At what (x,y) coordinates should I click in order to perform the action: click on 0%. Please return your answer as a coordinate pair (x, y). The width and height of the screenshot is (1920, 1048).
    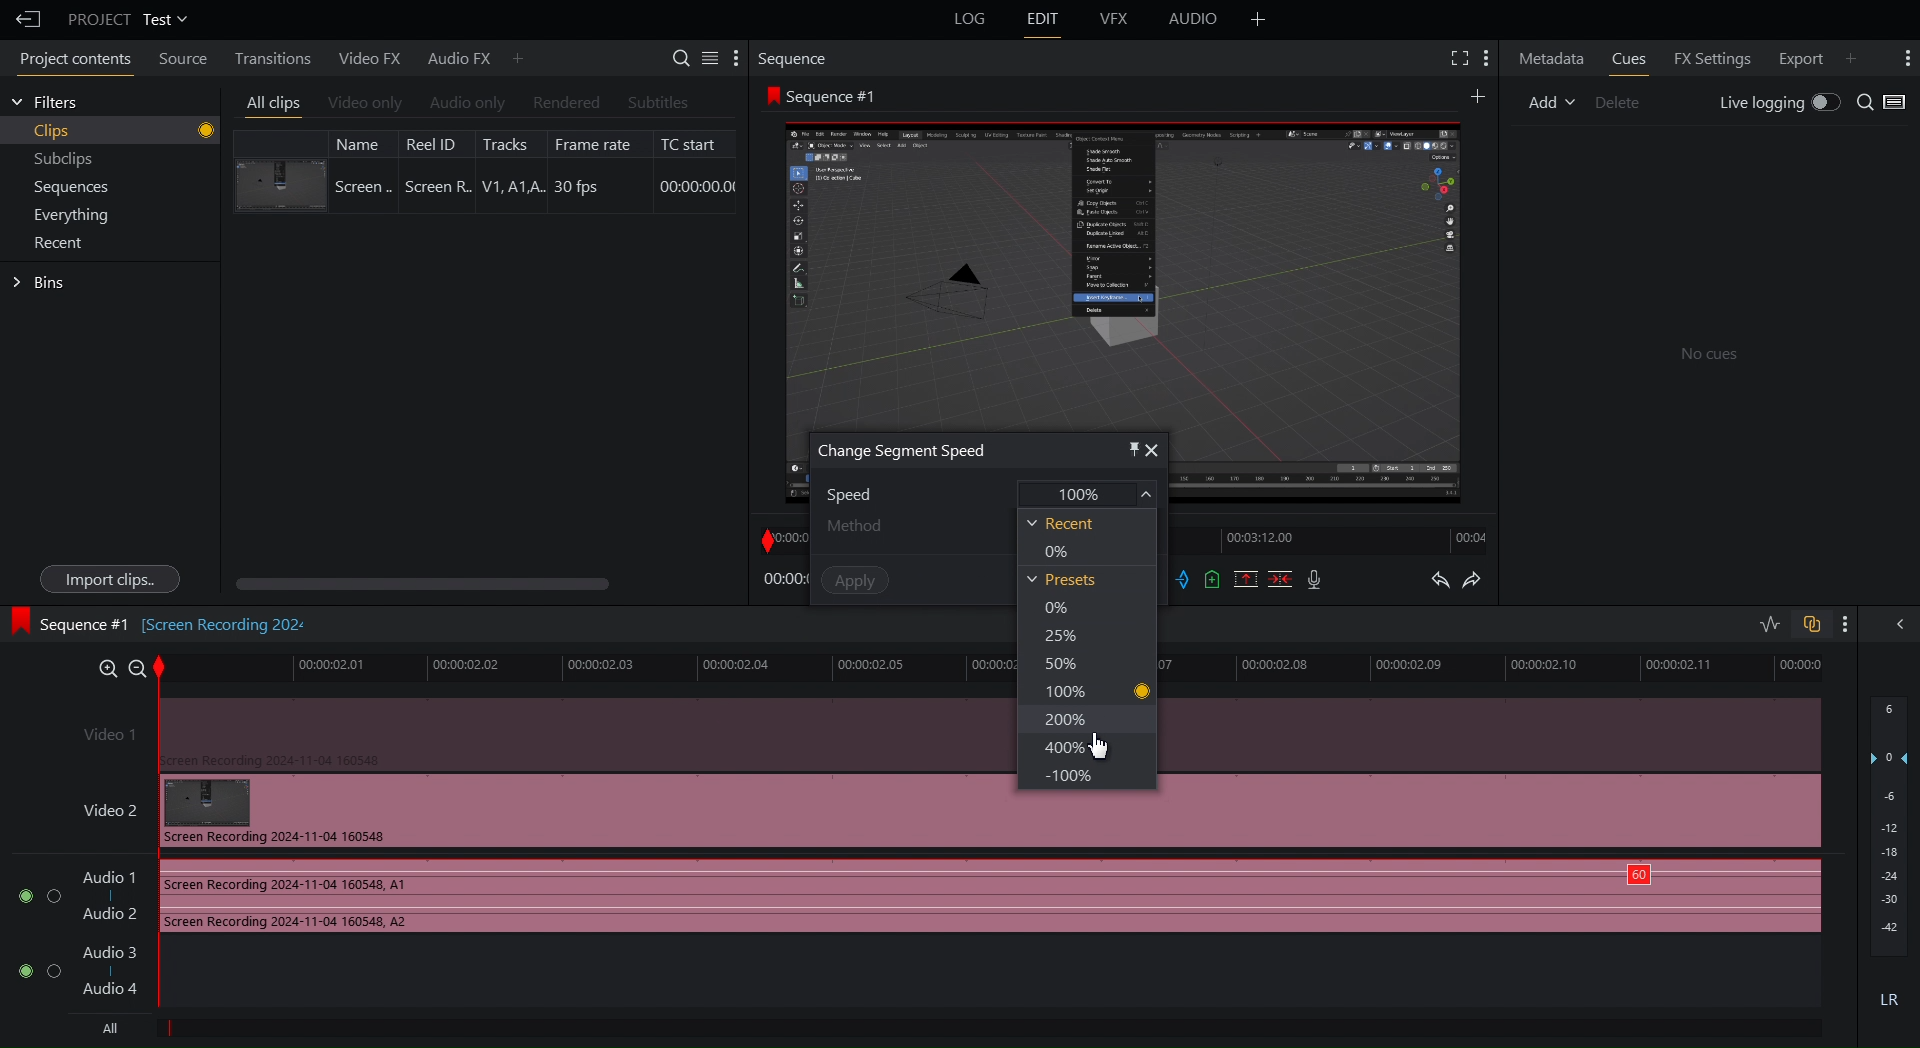
    Looking at the image, I should click on (1056, 550).